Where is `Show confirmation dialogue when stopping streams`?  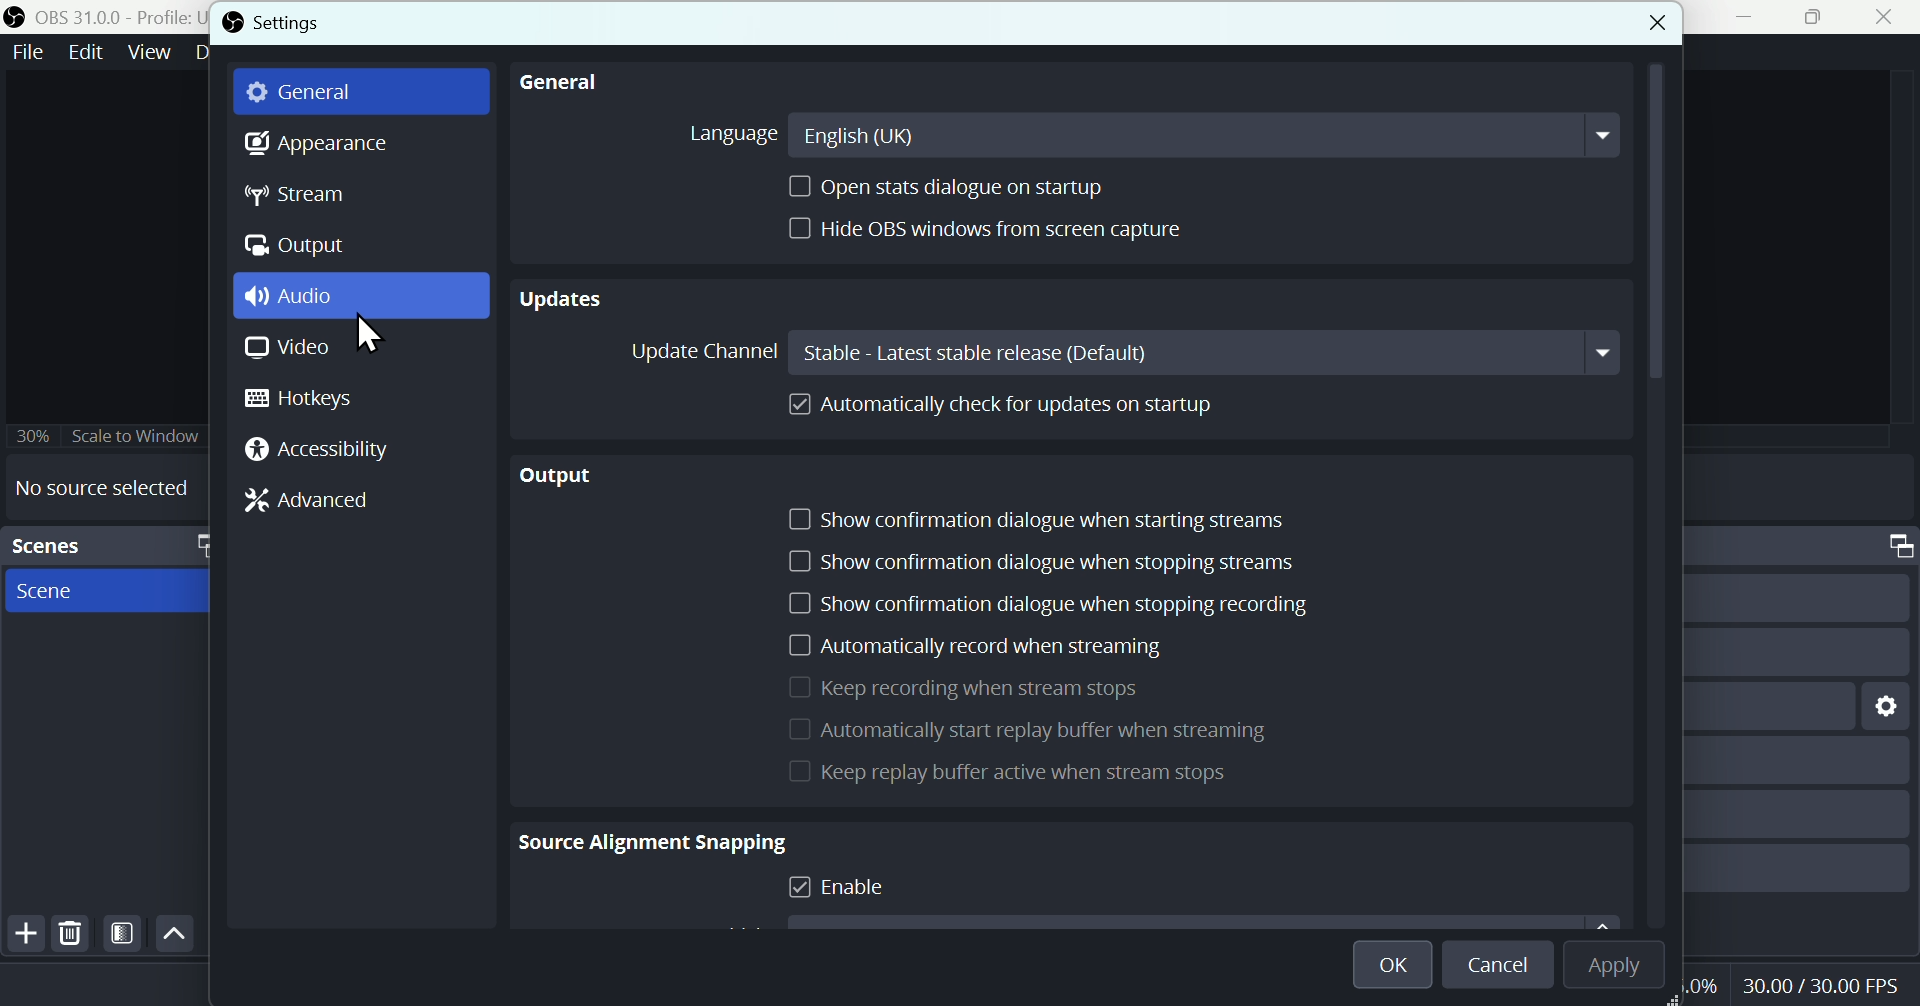
Show confirmation dialogue when stopping streams is located at coordinates (1039, 560).